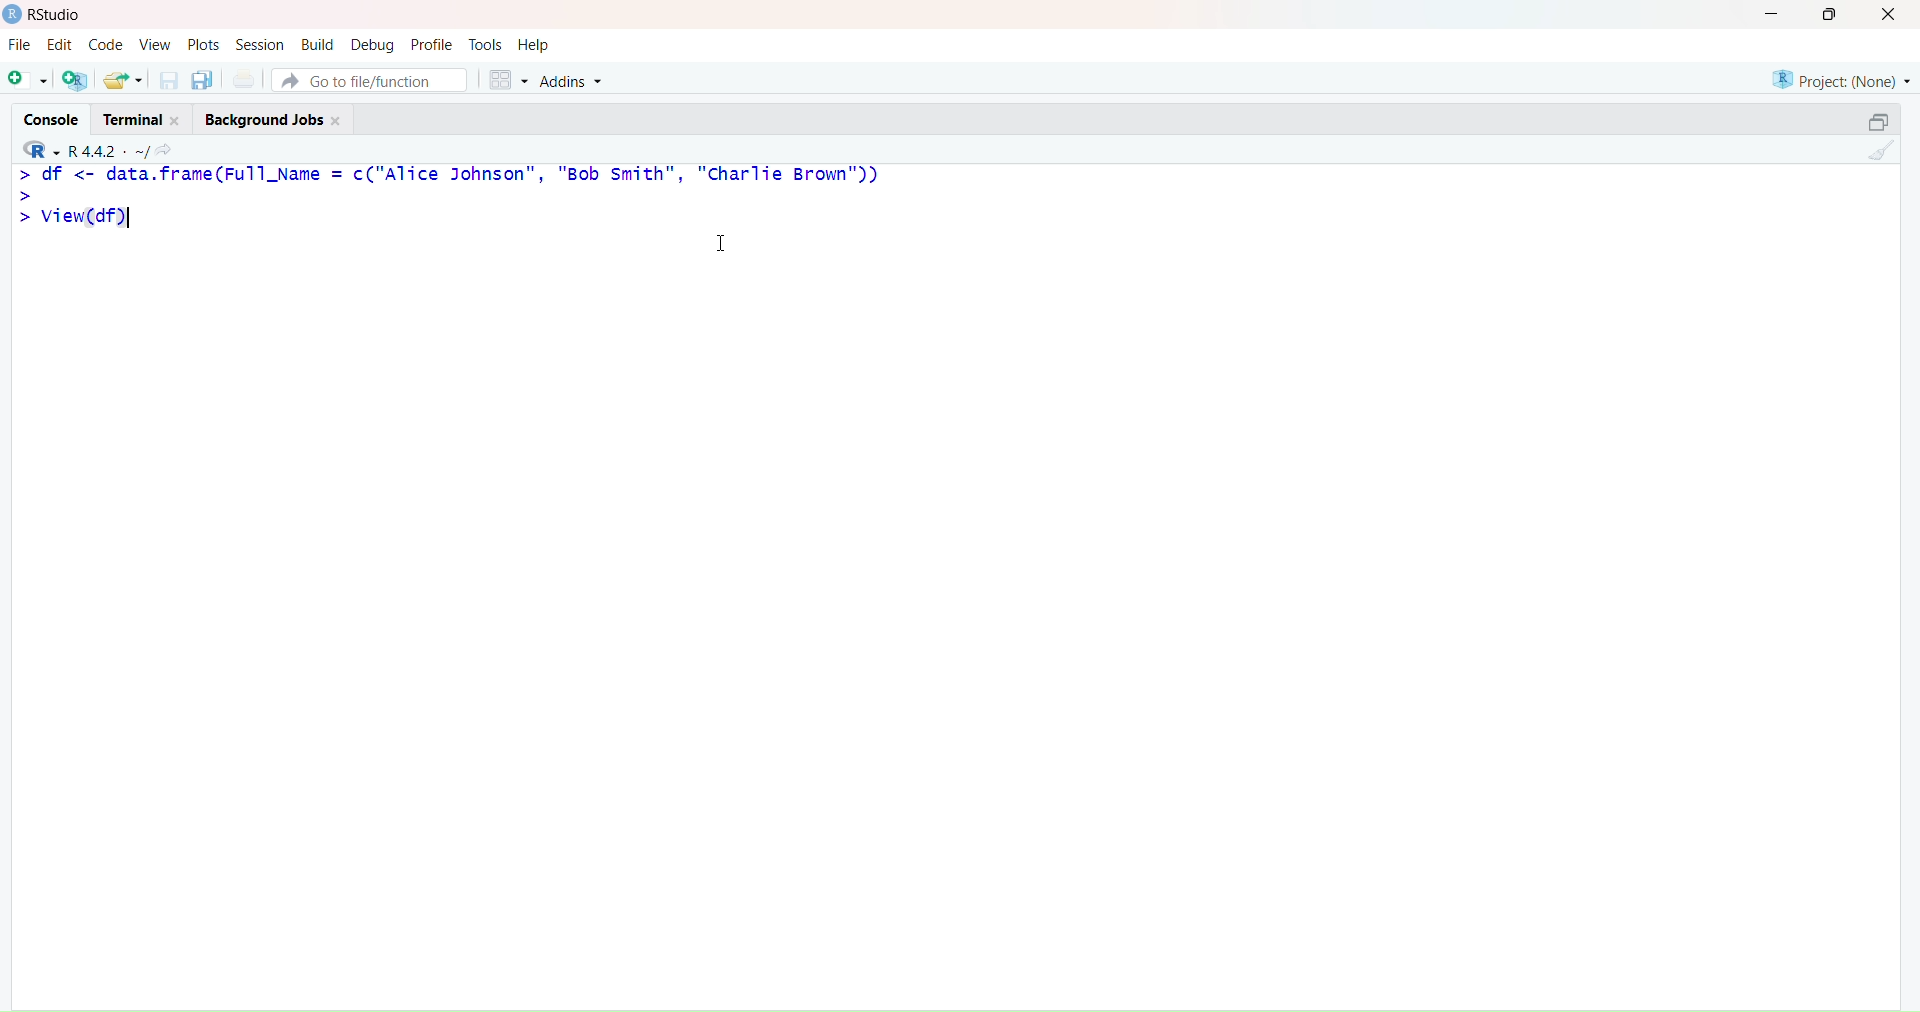  I want to click on Save all open documents (Ctrl + Alt + S), so click(202, 80).